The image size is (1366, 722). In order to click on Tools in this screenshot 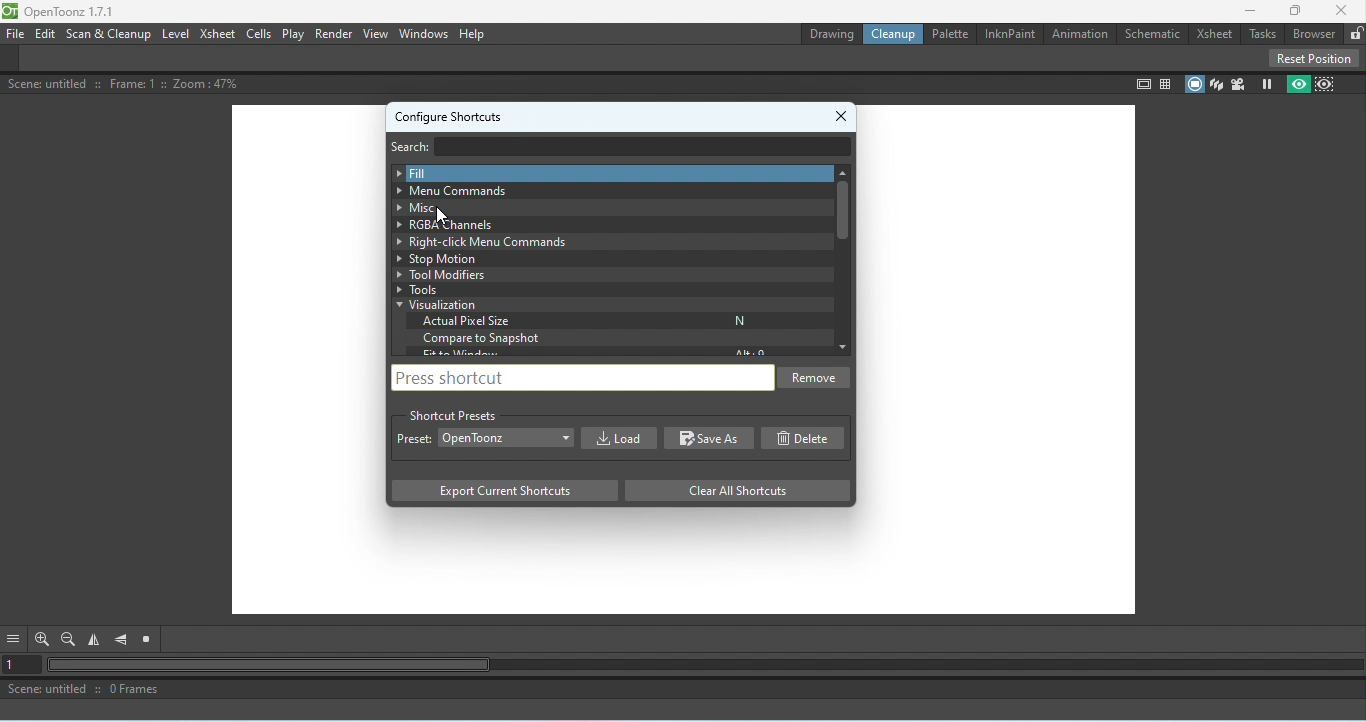, I will do `click(608, 292)`.